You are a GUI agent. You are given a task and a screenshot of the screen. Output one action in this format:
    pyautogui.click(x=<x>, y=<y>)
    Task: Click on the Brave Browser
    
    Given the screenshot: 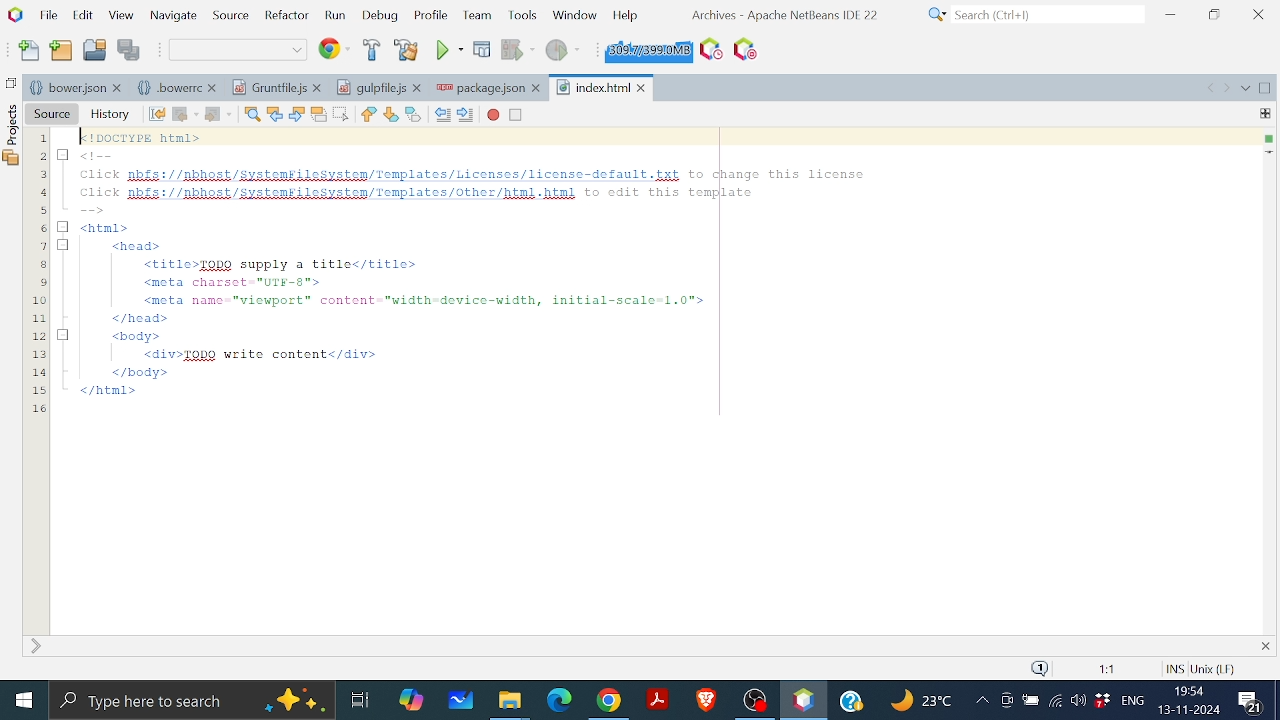 What is the action you would take?
    pyautogui.click(x=705, y=699)
    